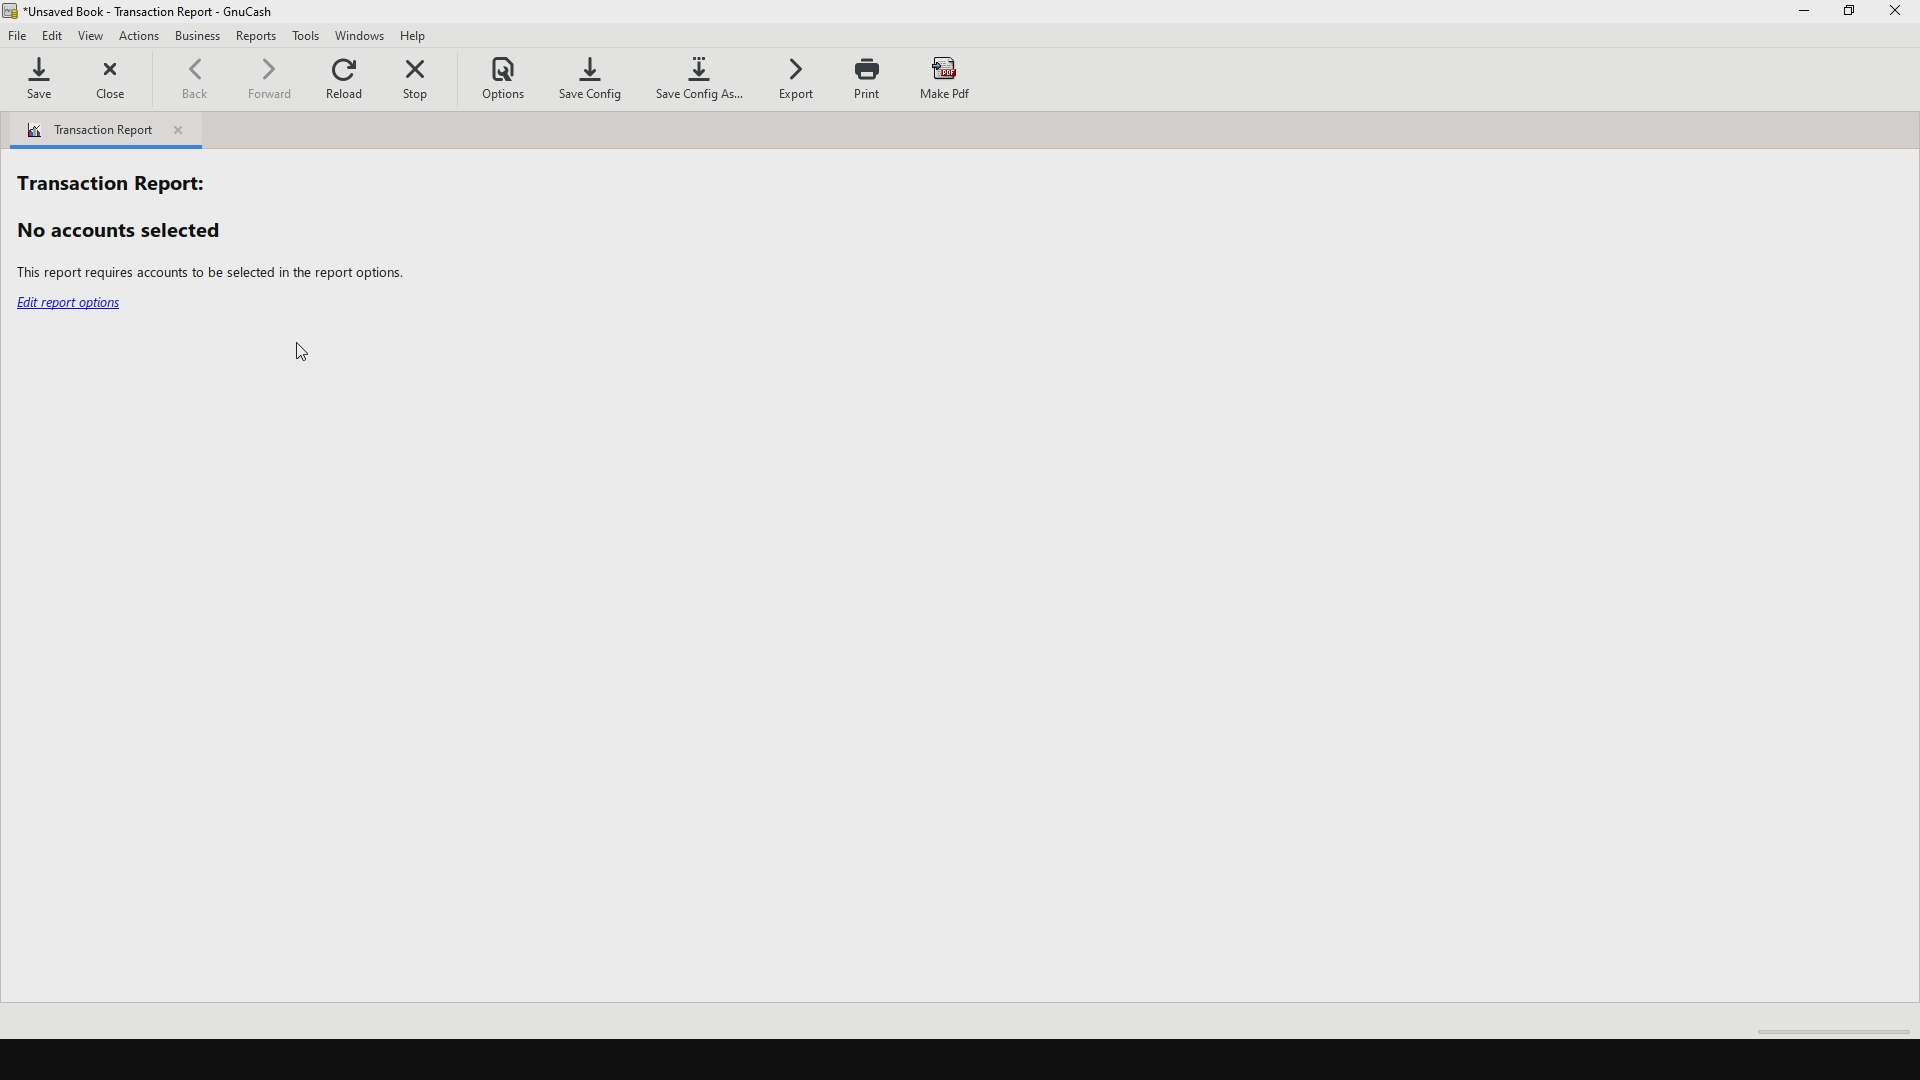  I want to click on save config as, so click(701, 85).